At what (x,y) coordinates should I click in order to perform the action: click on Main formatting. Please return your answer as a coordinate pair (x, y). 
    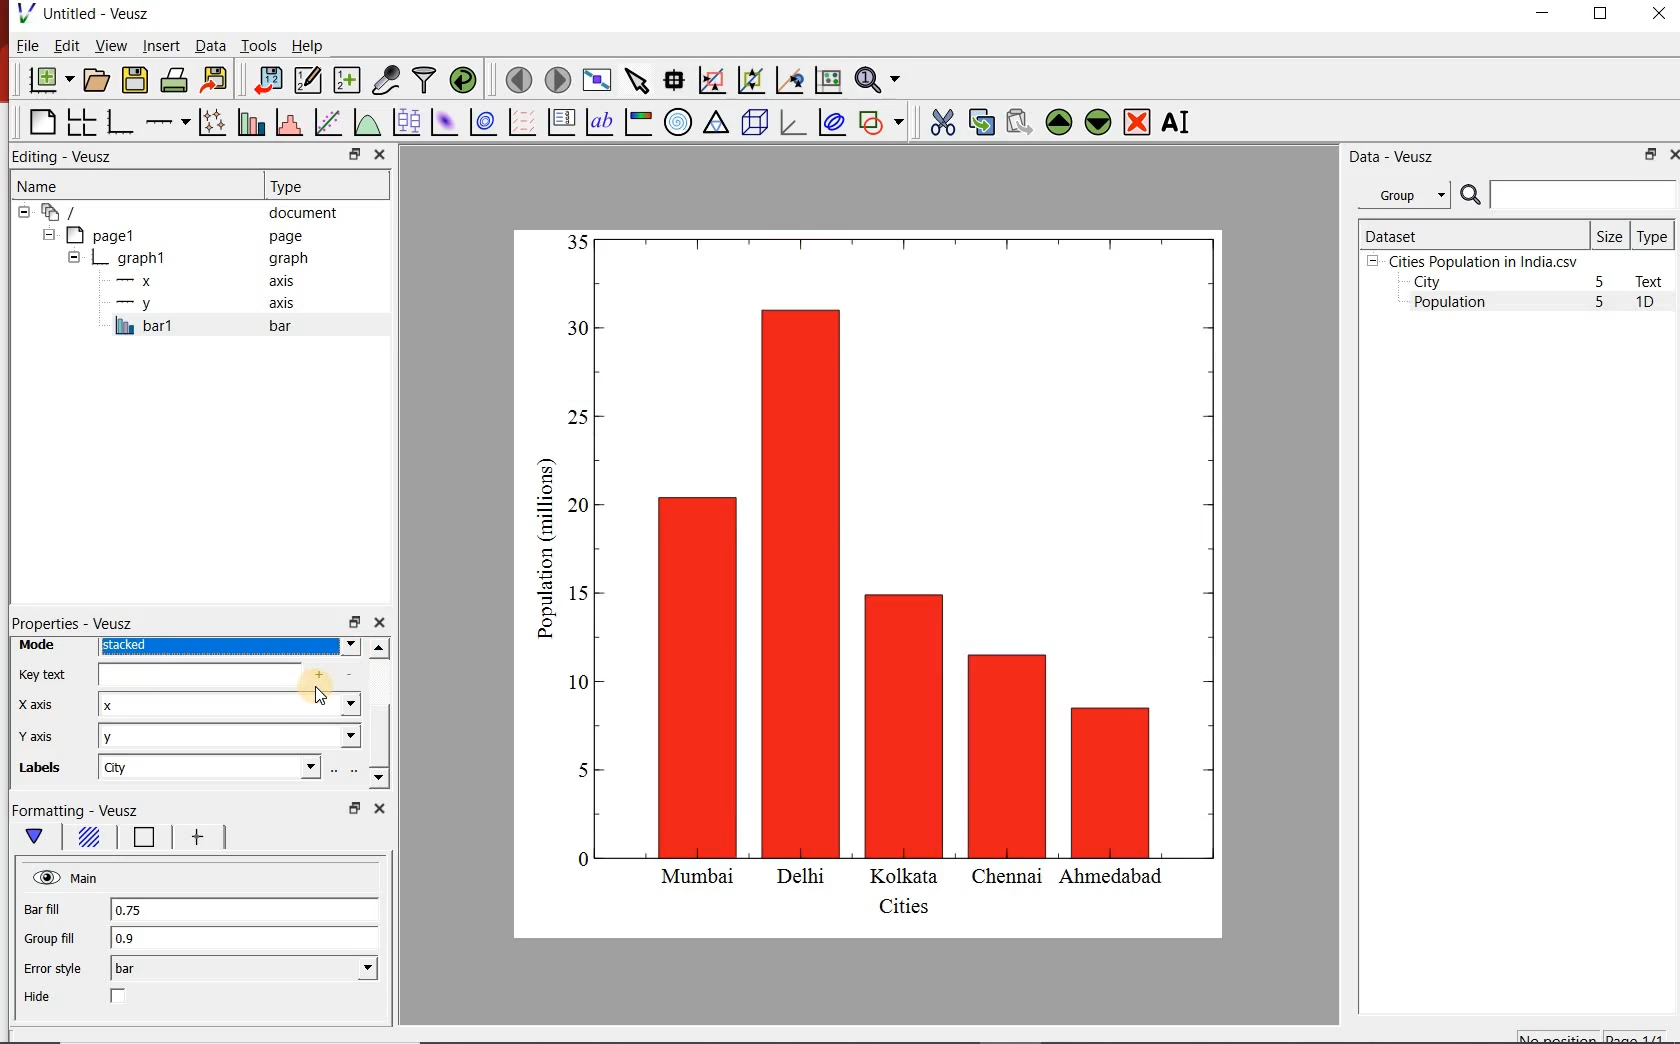
    Looking at the image, I should click on (38, 837).